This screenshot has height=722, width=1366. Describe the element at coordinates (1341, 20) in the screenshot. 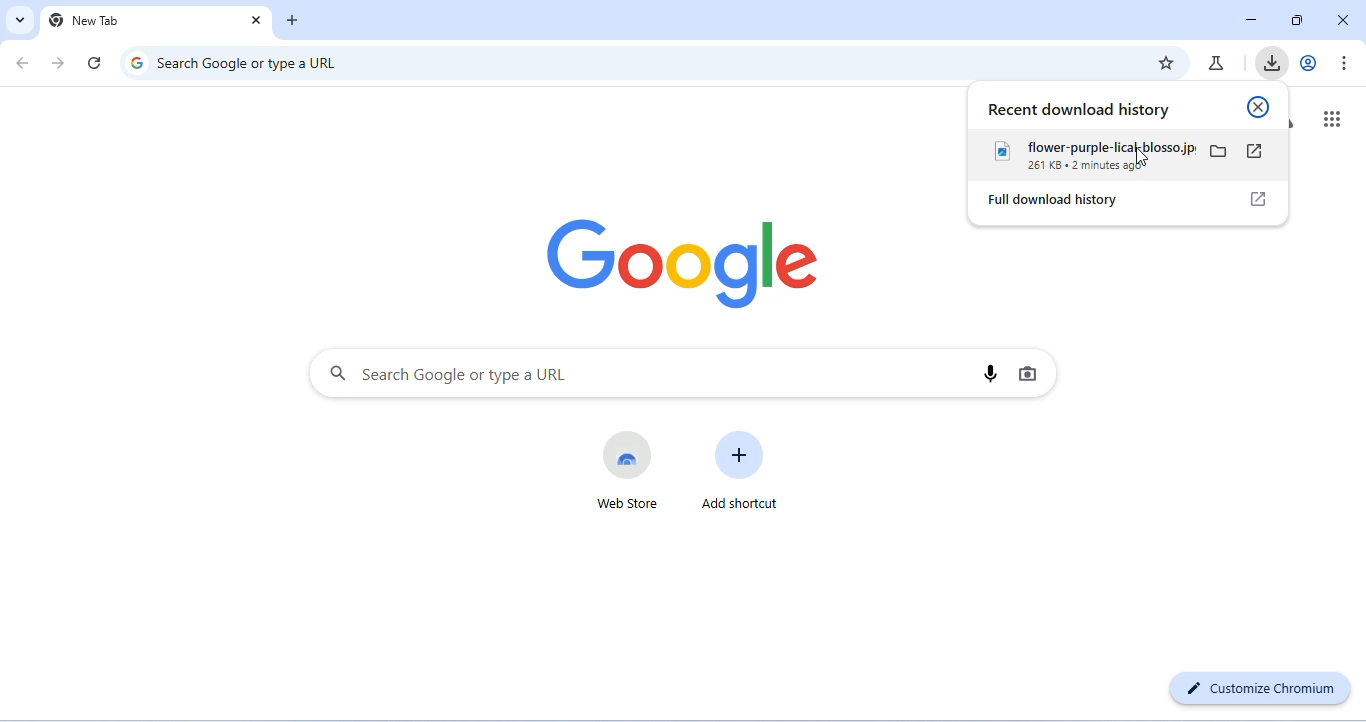

I see `close` at that location.